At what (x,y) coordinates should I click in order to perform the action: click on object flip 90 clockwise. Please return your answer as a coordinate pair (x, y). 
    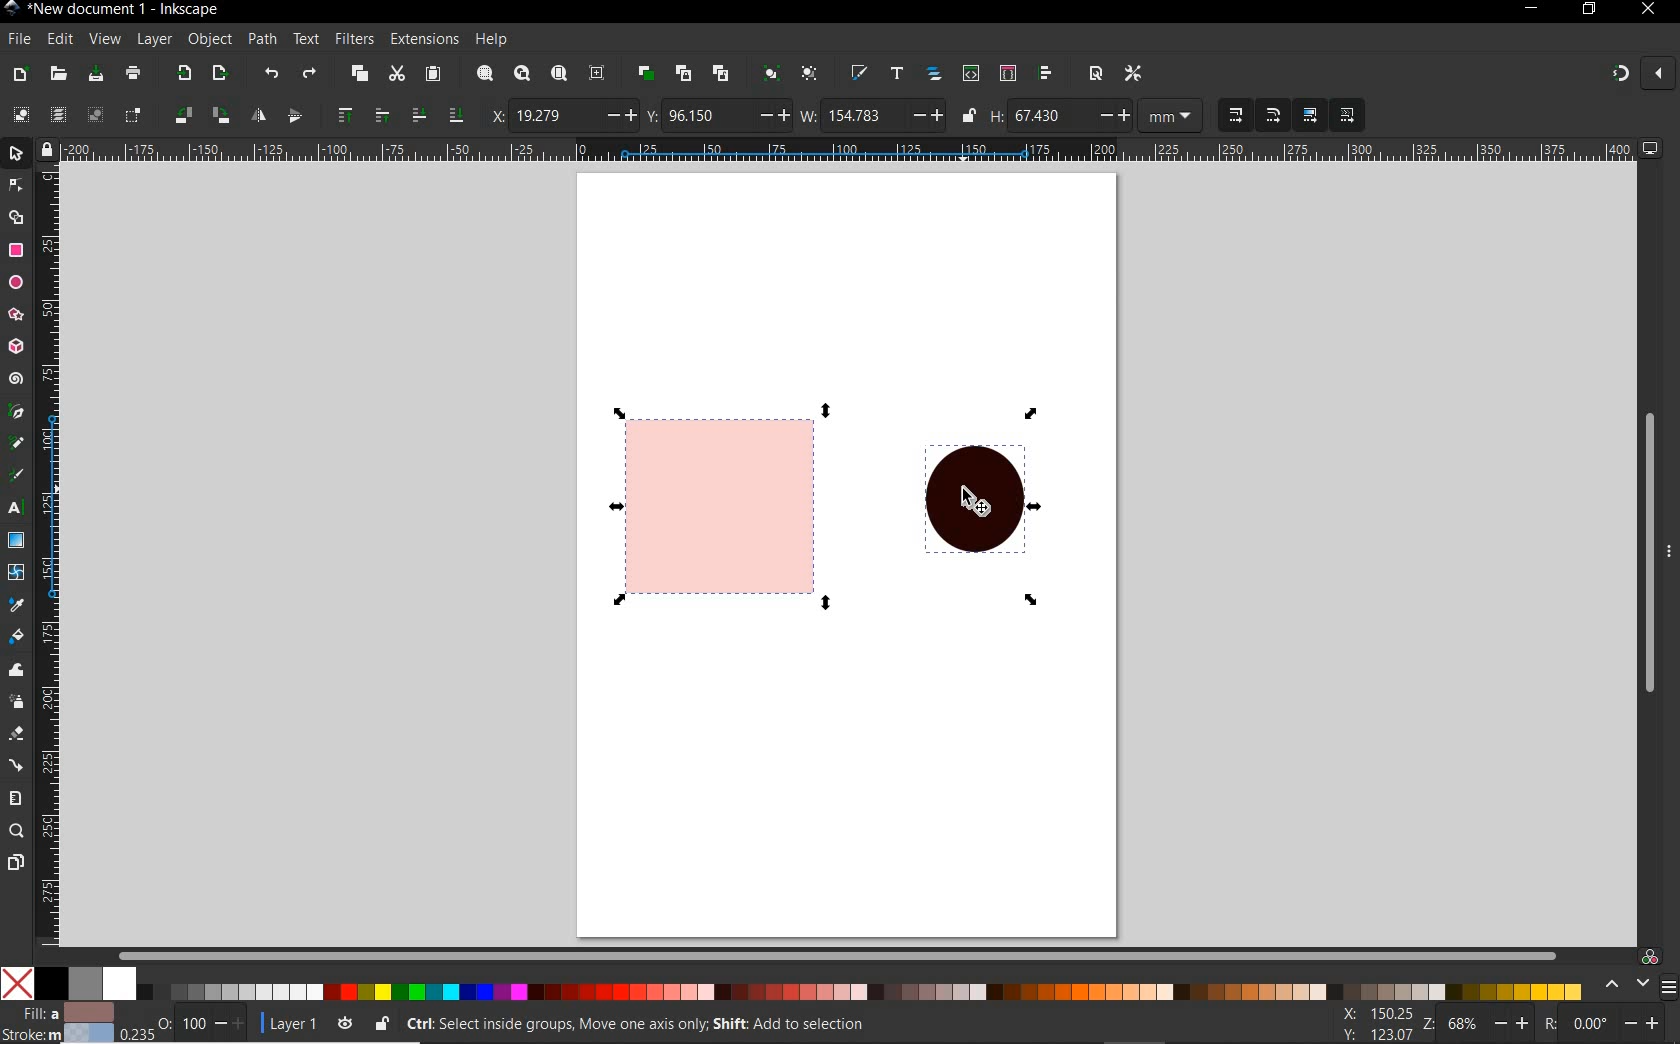
    Looking at the image, I should click on (199, 114).